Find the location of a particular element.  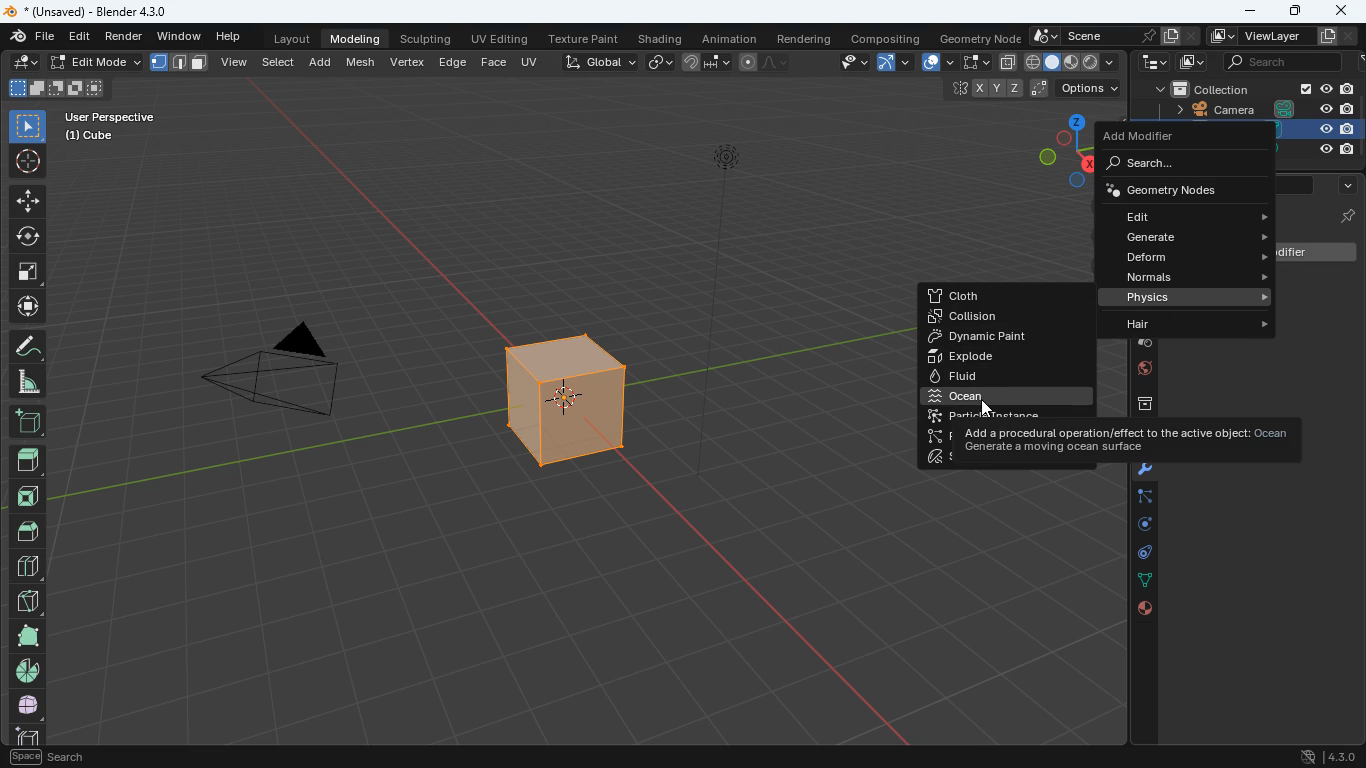

shading is located at coordinates (662, 37).